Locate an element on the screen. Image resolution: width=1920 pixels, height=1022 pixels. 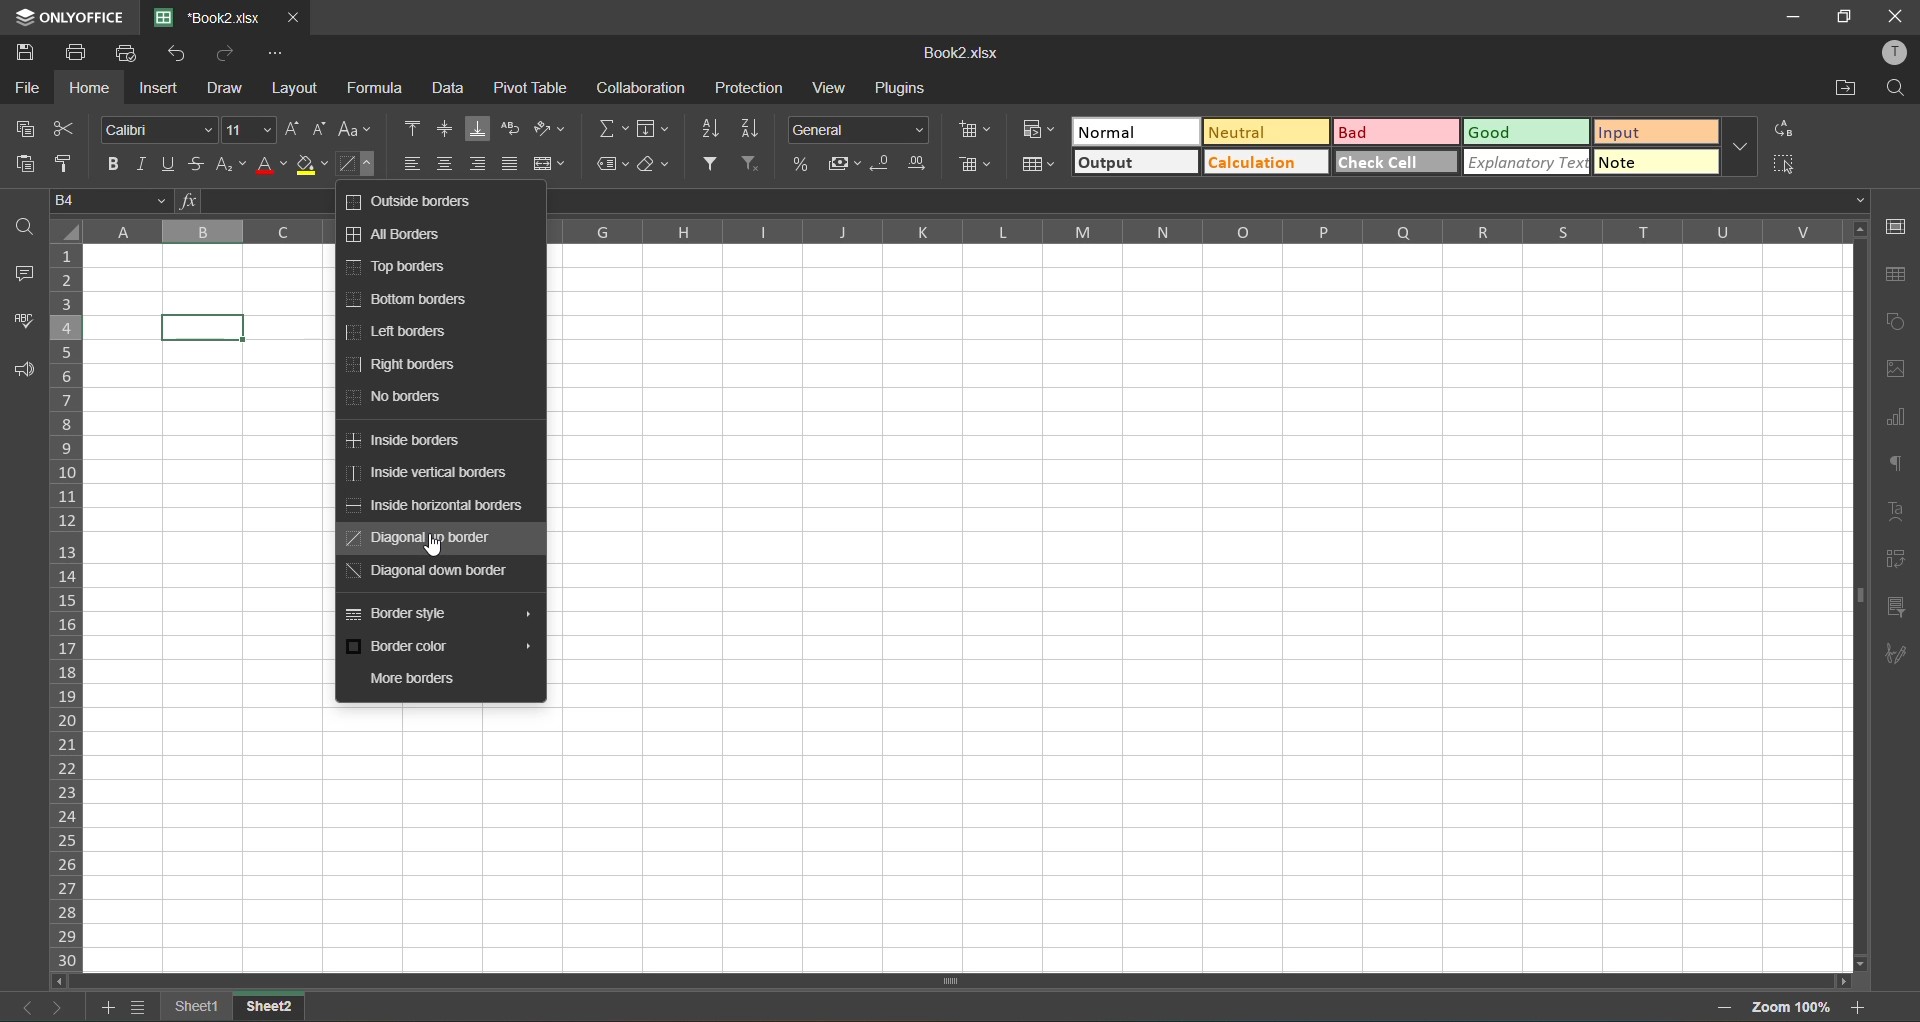
increase decimal is located at coordinates (918, 166).